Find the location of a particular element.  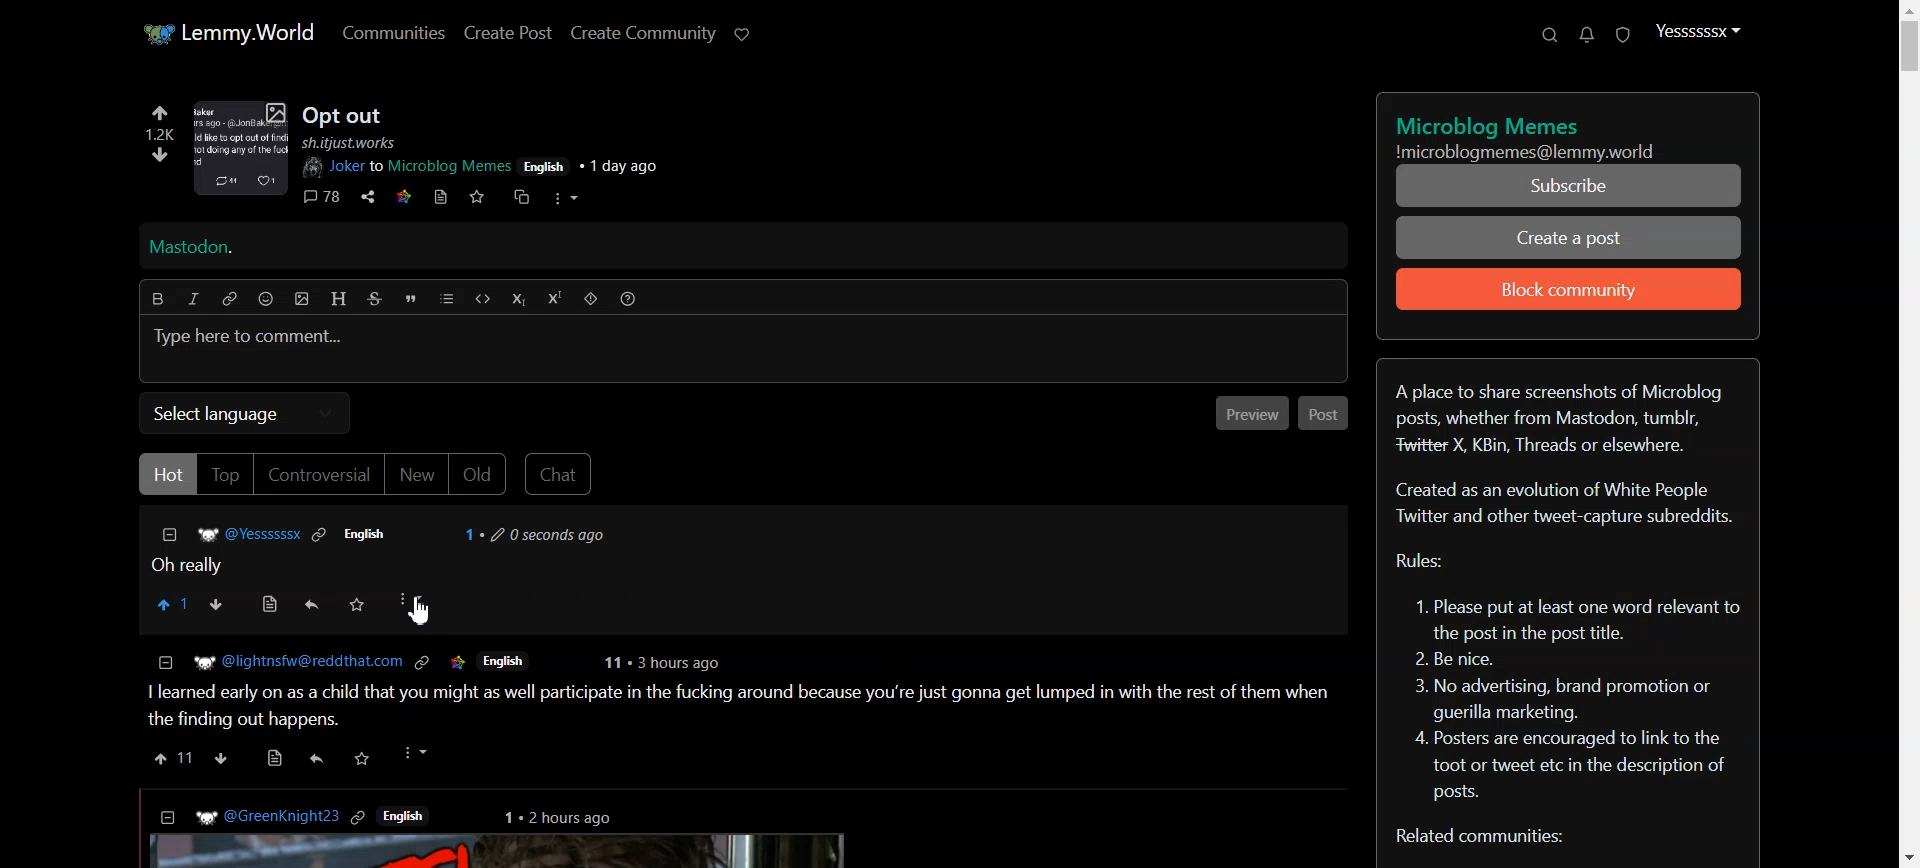

Create Post is located at coordinates (508, 32).